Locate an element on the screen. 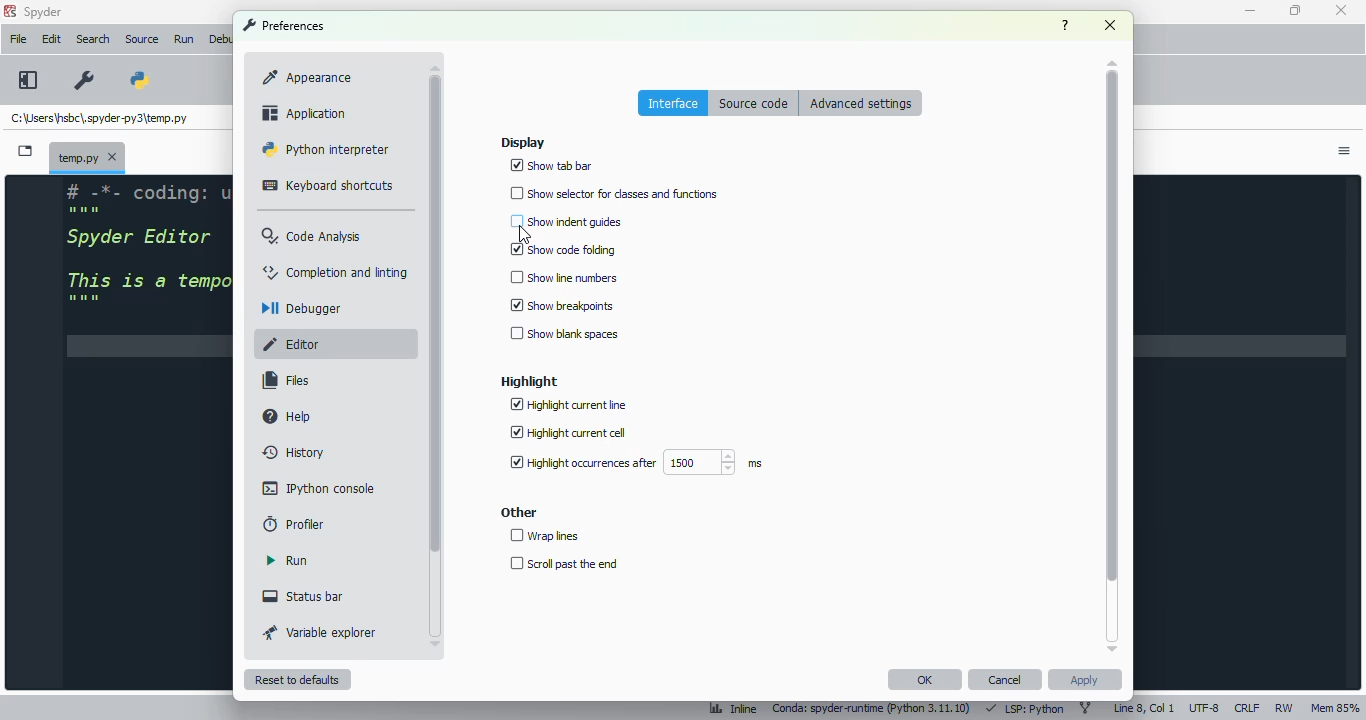 The image size is (1366, 720). IPython console is located at coordinates (320, 488).